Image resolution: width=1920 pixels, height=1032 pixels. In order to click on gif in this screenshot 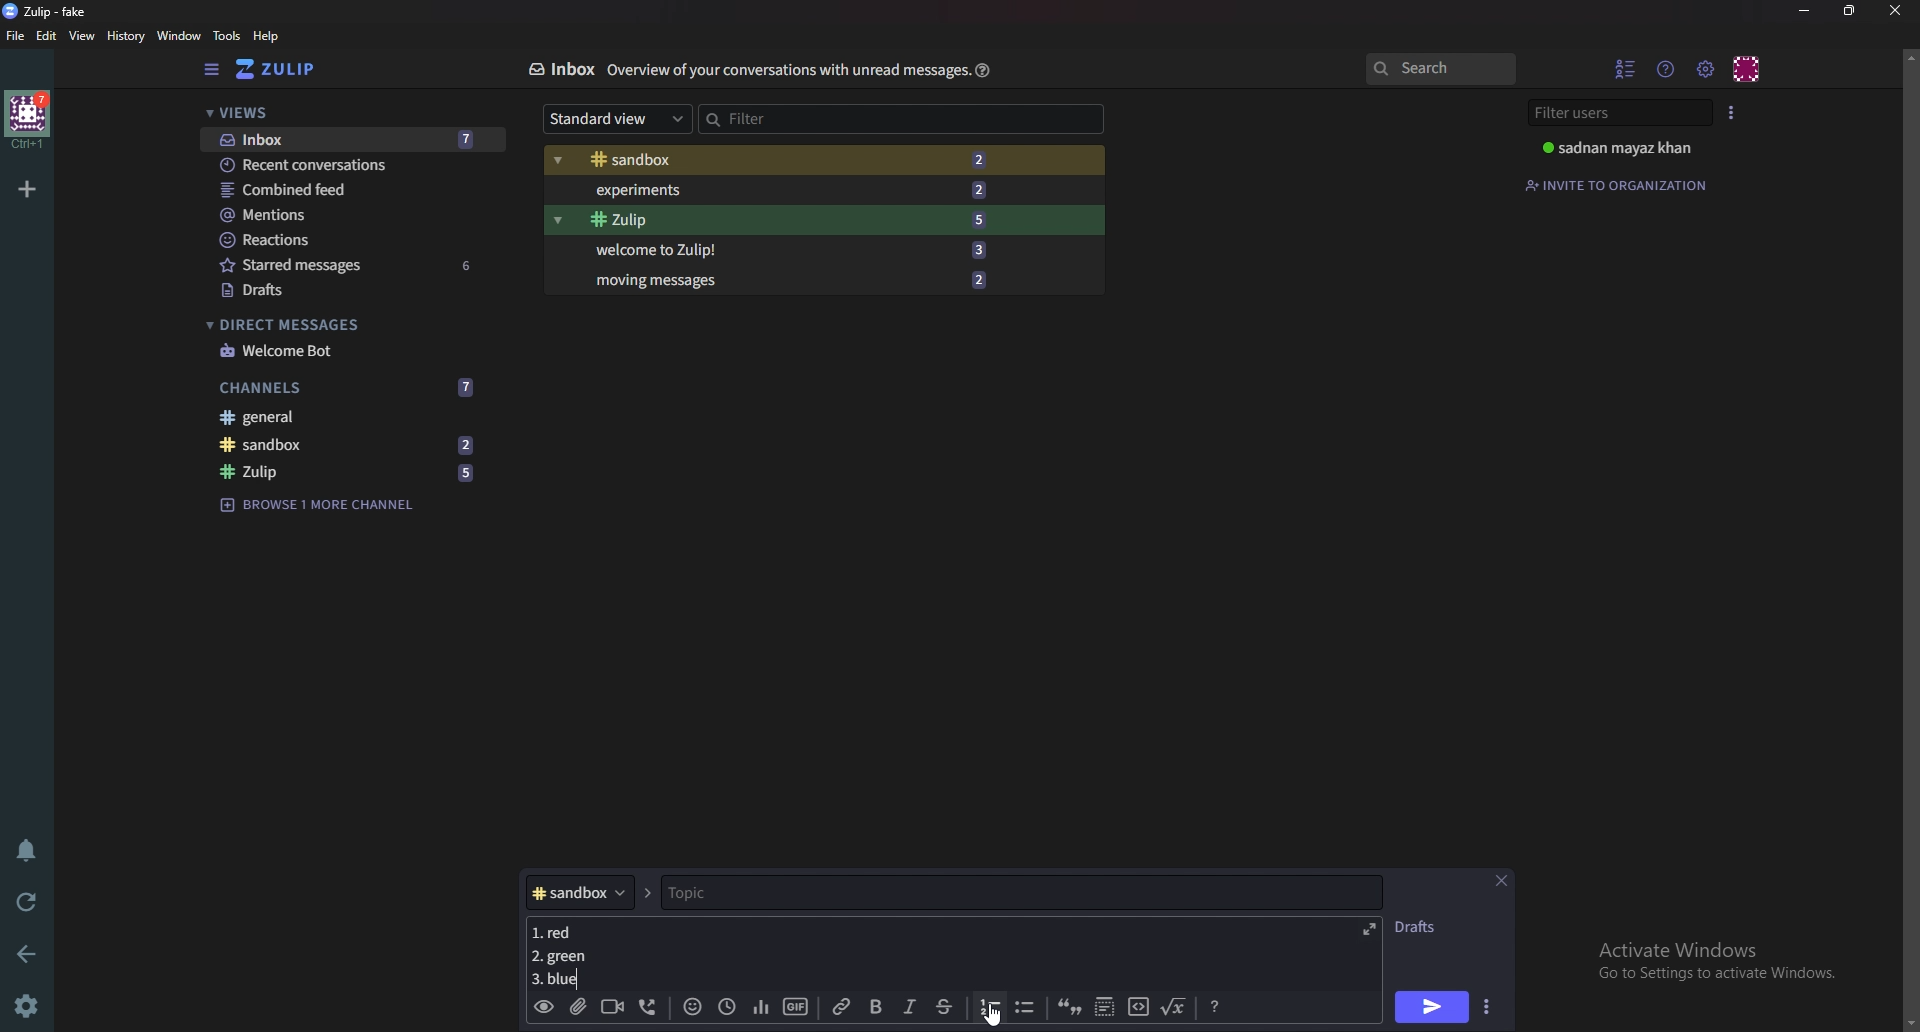, I will do `click(794, 1004)`.